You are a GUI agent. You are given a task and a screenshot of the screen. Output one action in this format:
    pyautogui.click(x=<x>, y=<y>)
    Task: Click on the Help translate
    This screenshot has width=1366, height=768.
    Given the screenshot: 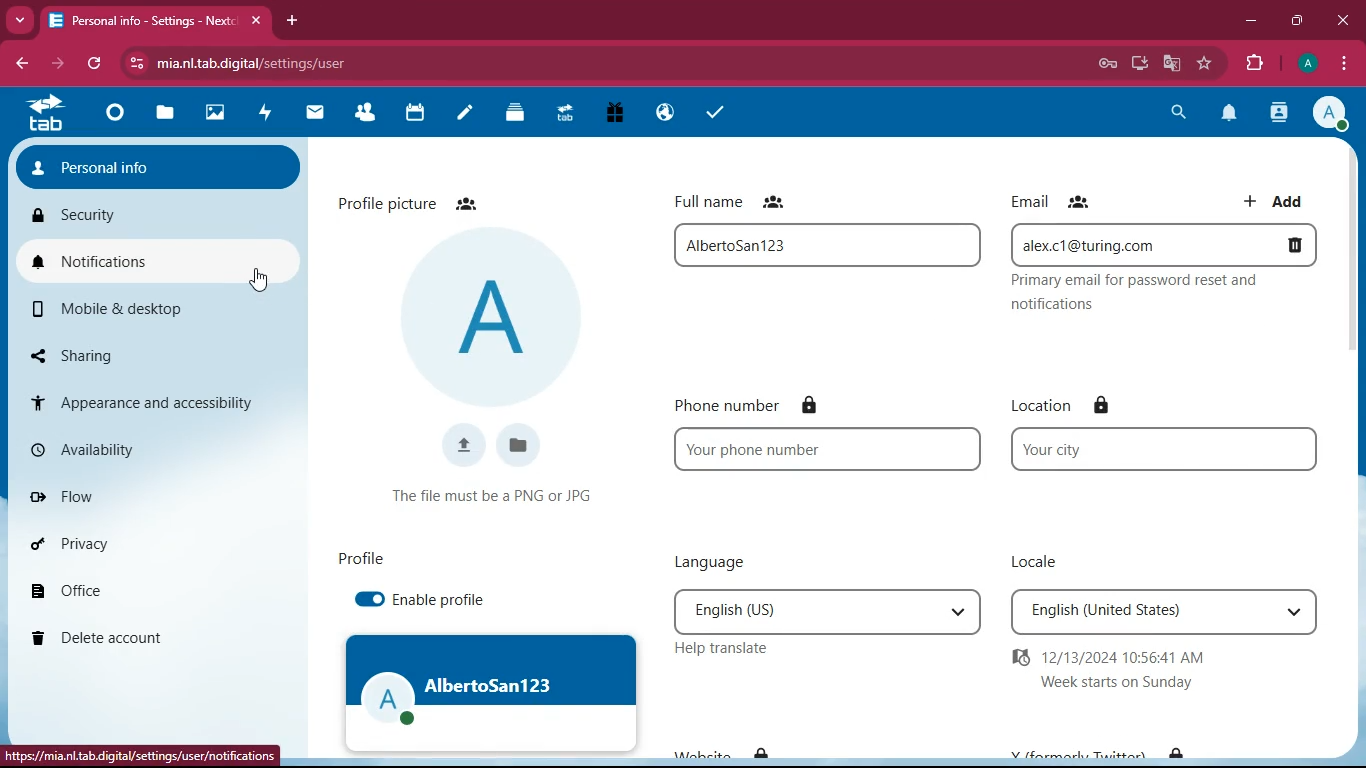 What is the action you would take?
    pyautogui.click(x=732, y=651)
    